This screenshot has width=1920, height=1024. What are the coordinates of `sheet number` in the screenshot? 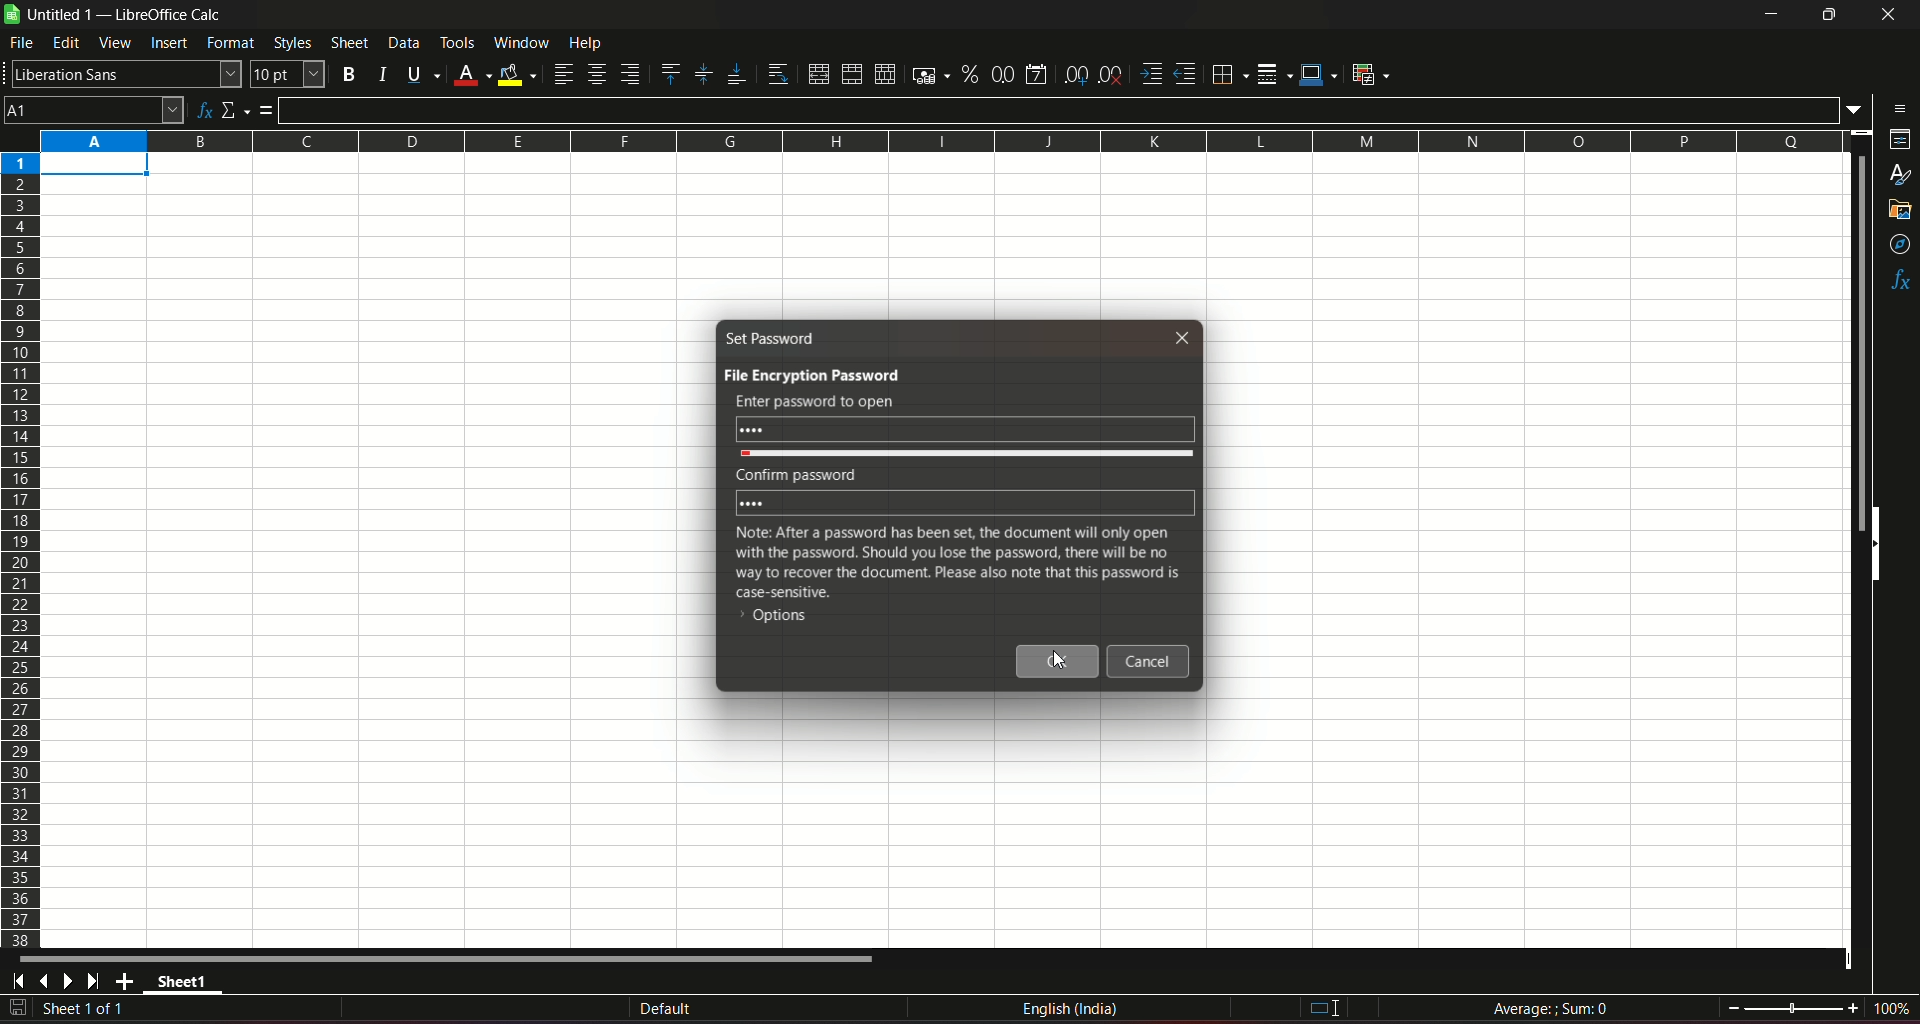 It's located at (94, 1010).